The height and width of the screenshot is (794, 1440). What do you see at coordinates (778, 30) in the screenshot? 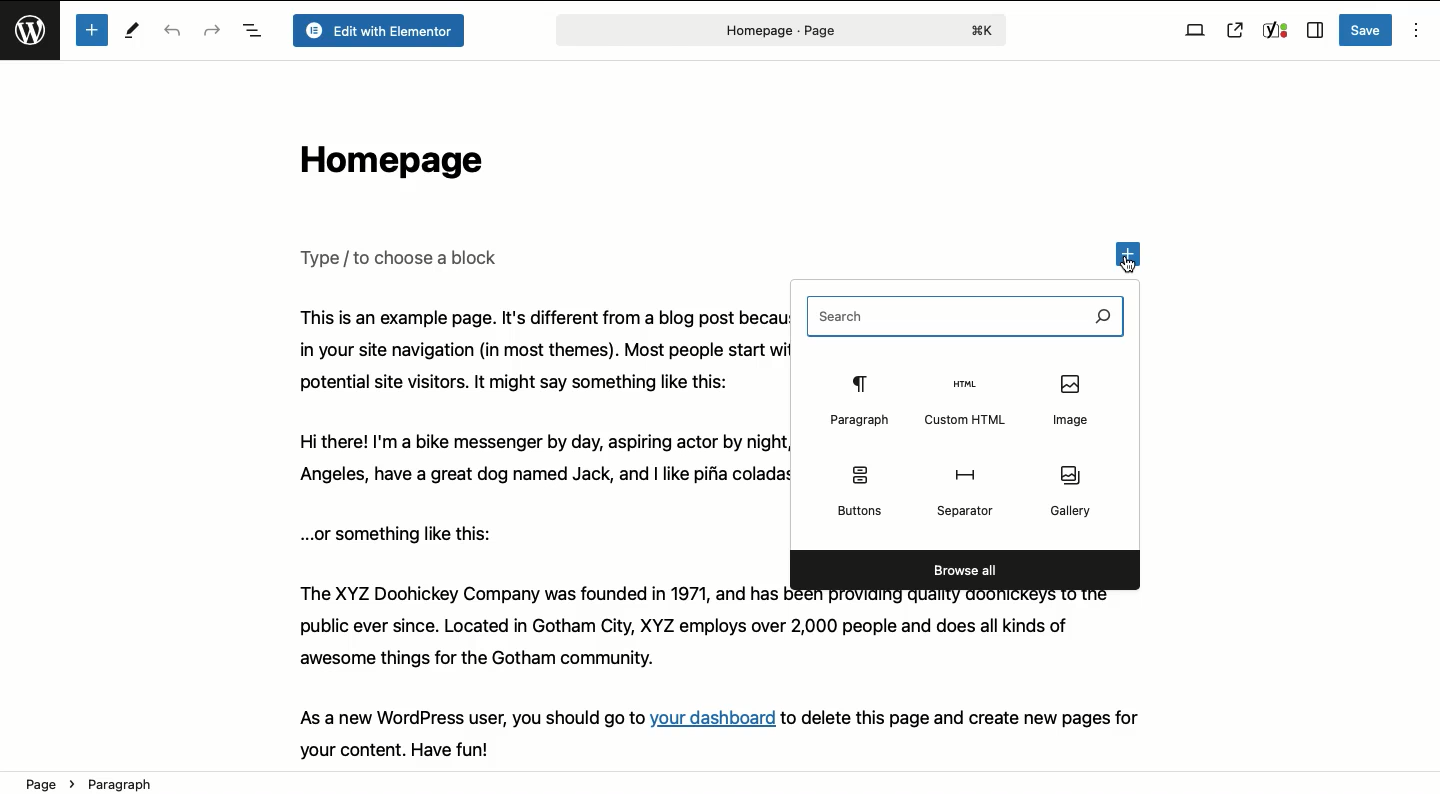
I see `Page` at bounding box center [778, 30].